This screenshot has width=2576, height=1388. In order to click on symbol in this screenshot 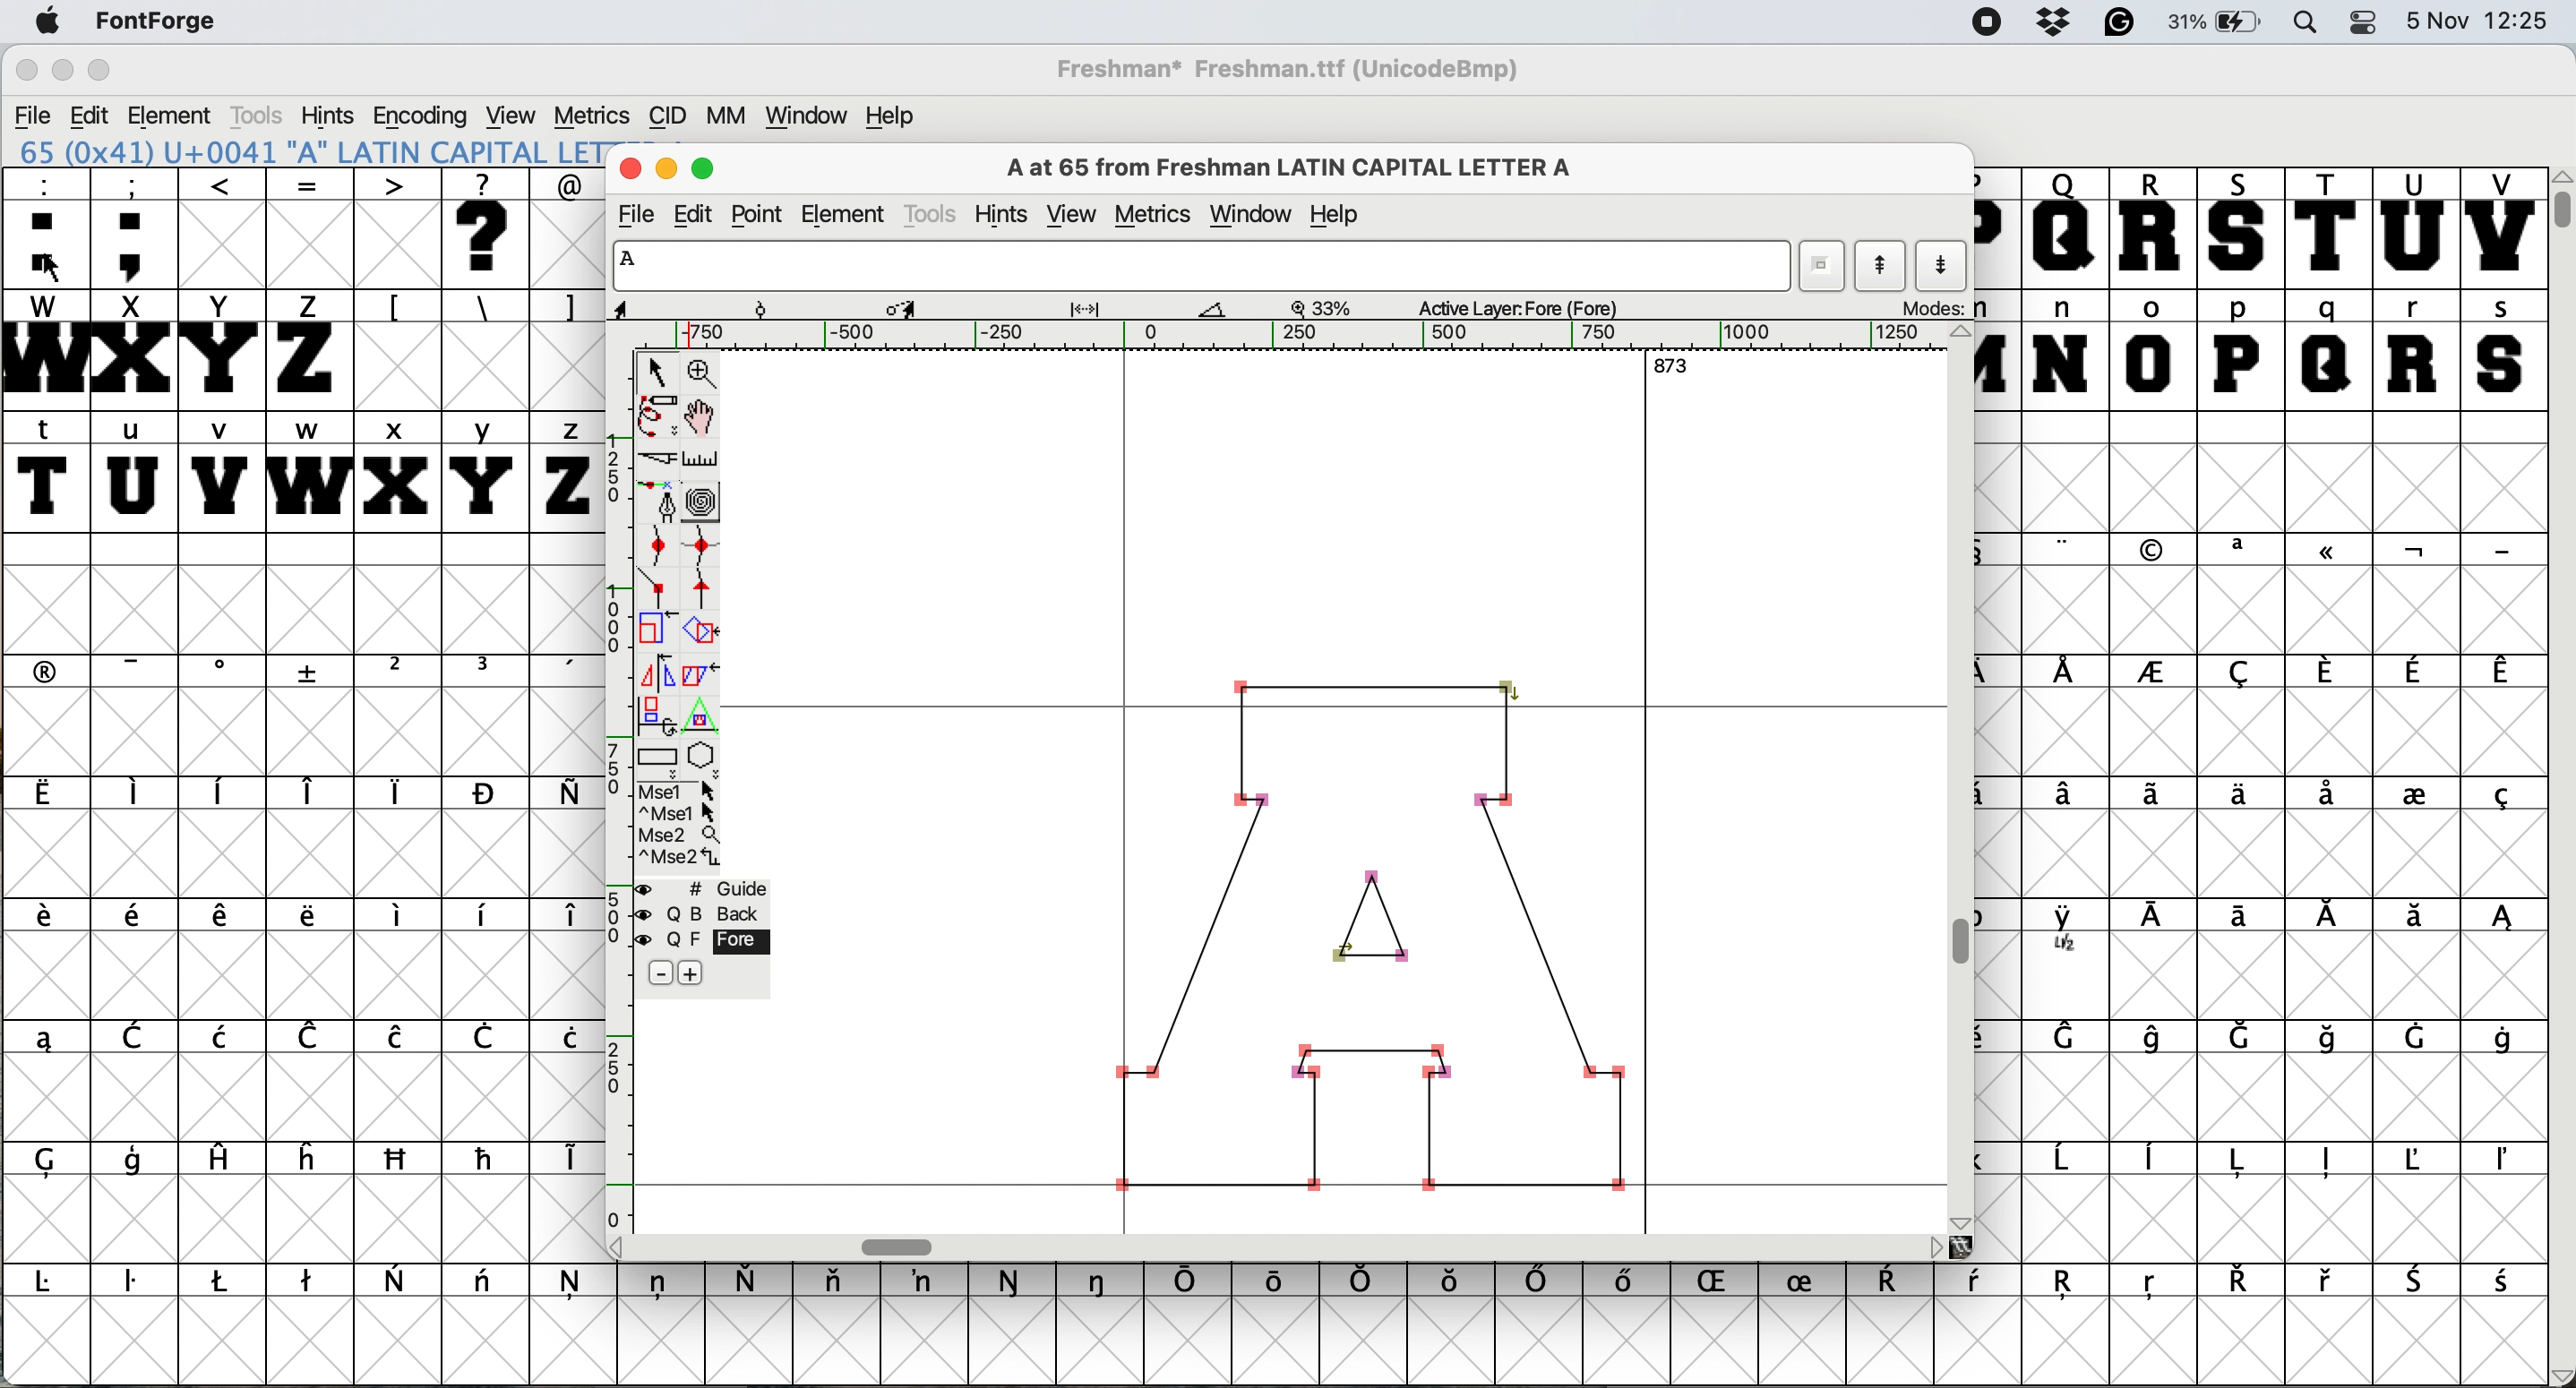, I will do `click(311, 1036)`.